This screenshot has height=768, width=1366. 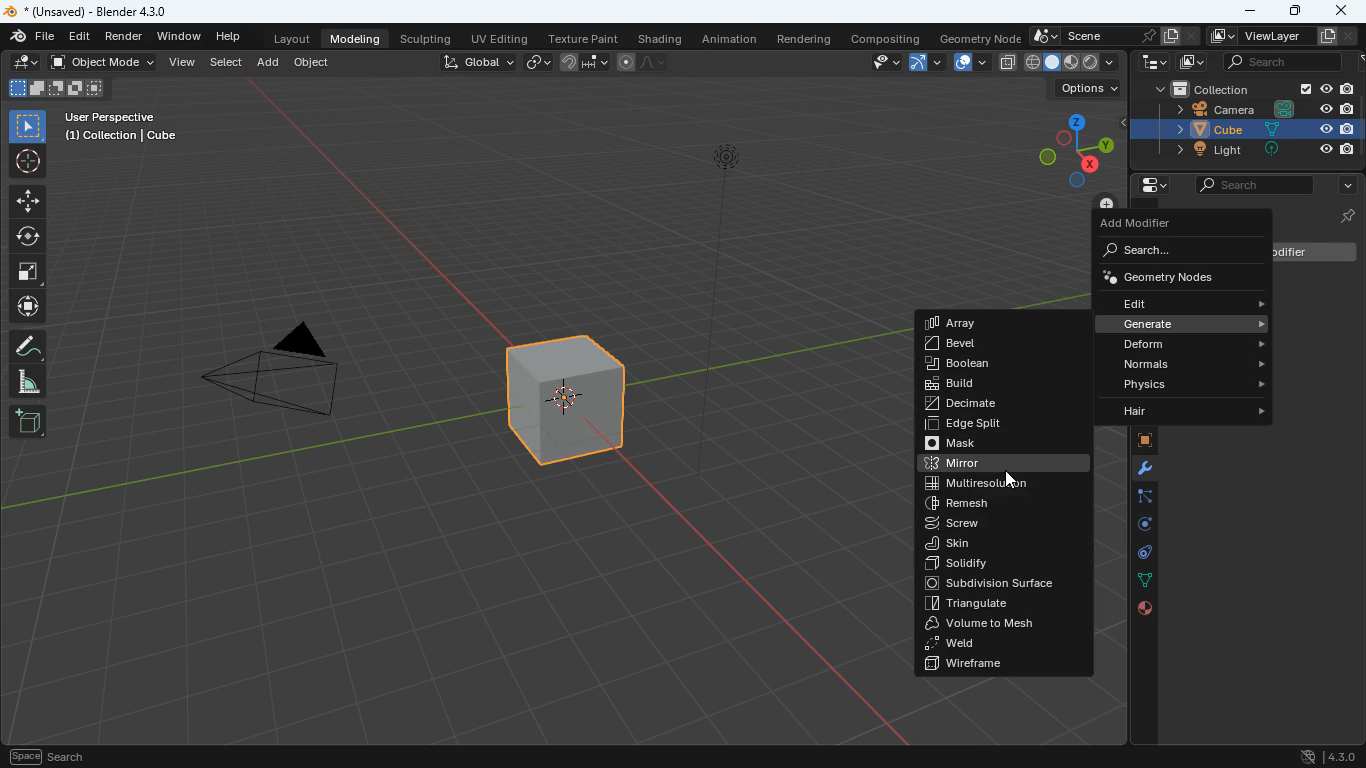 What do you see at coordinates (732, 39) in the screenshot?
I see `animation` at bounding box center [732, 39].